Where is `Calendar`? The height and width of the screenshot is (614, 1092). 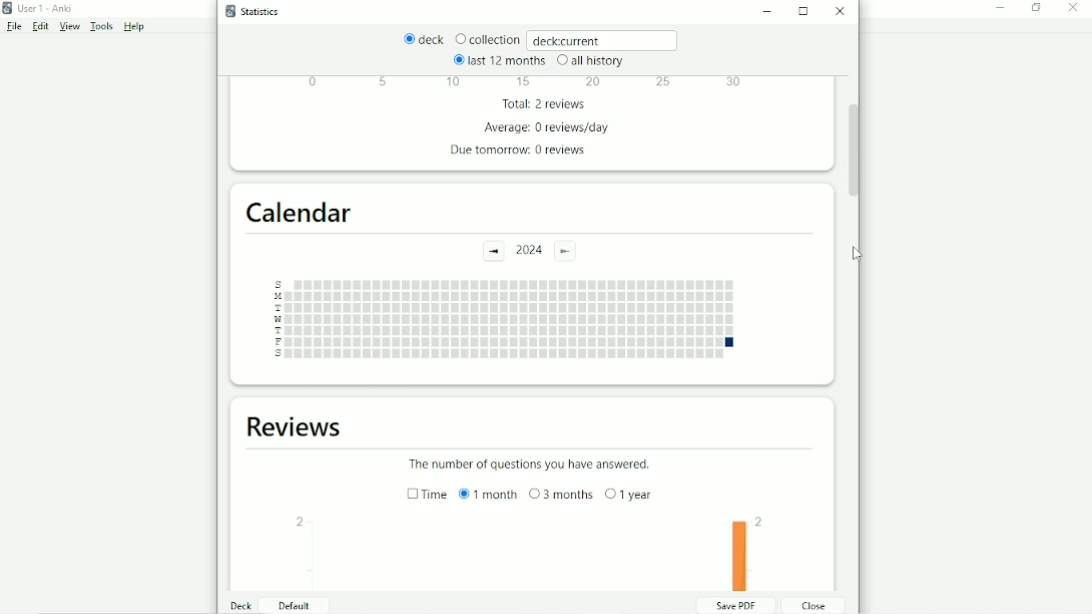
Calendar is located at coordinates (300, 211).